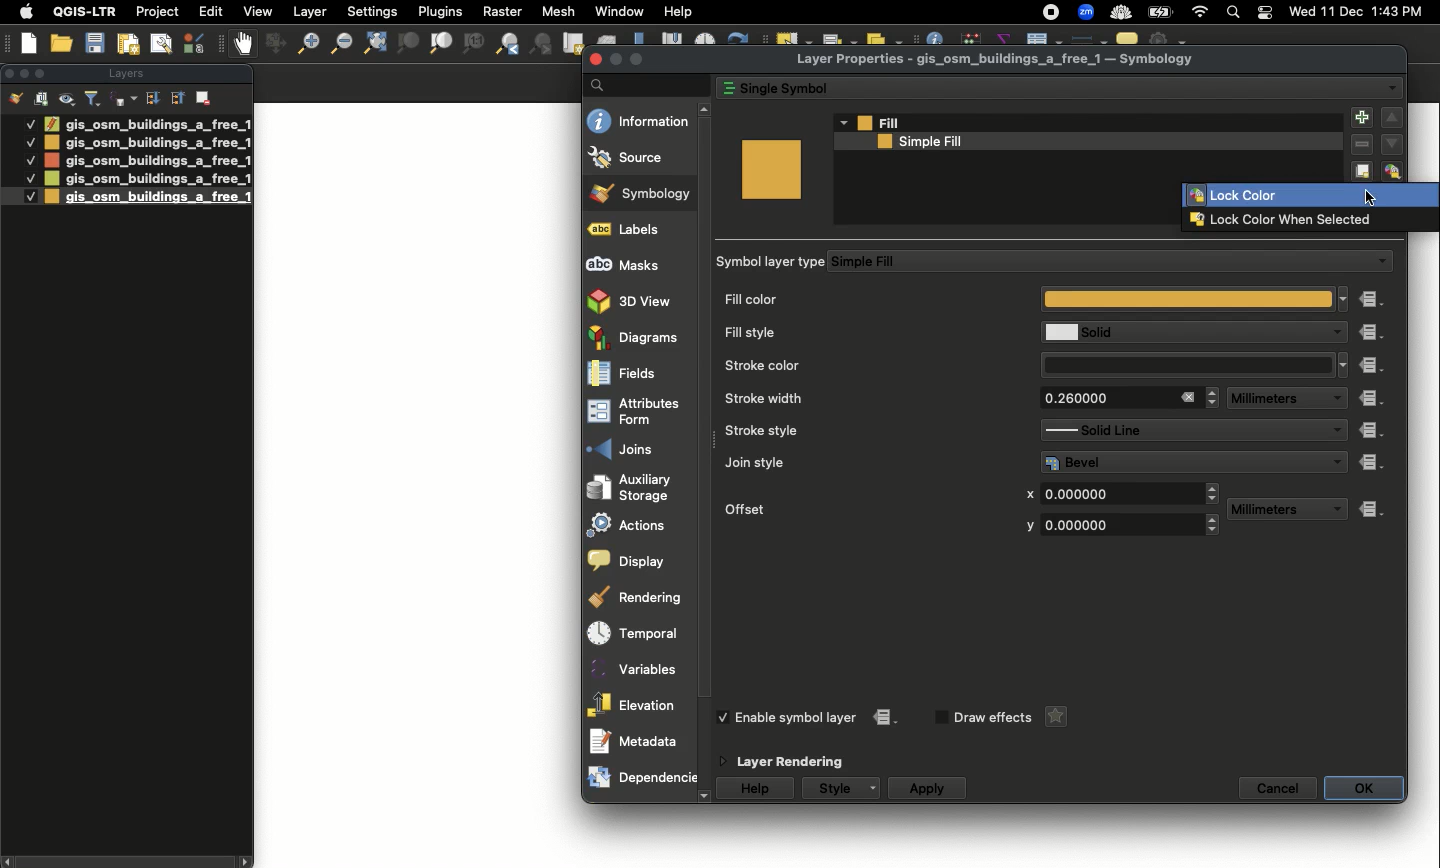  What do you see at coordinates (636, 525) in the screenshot?
I see `Actions` at bounding box center [636, 525].